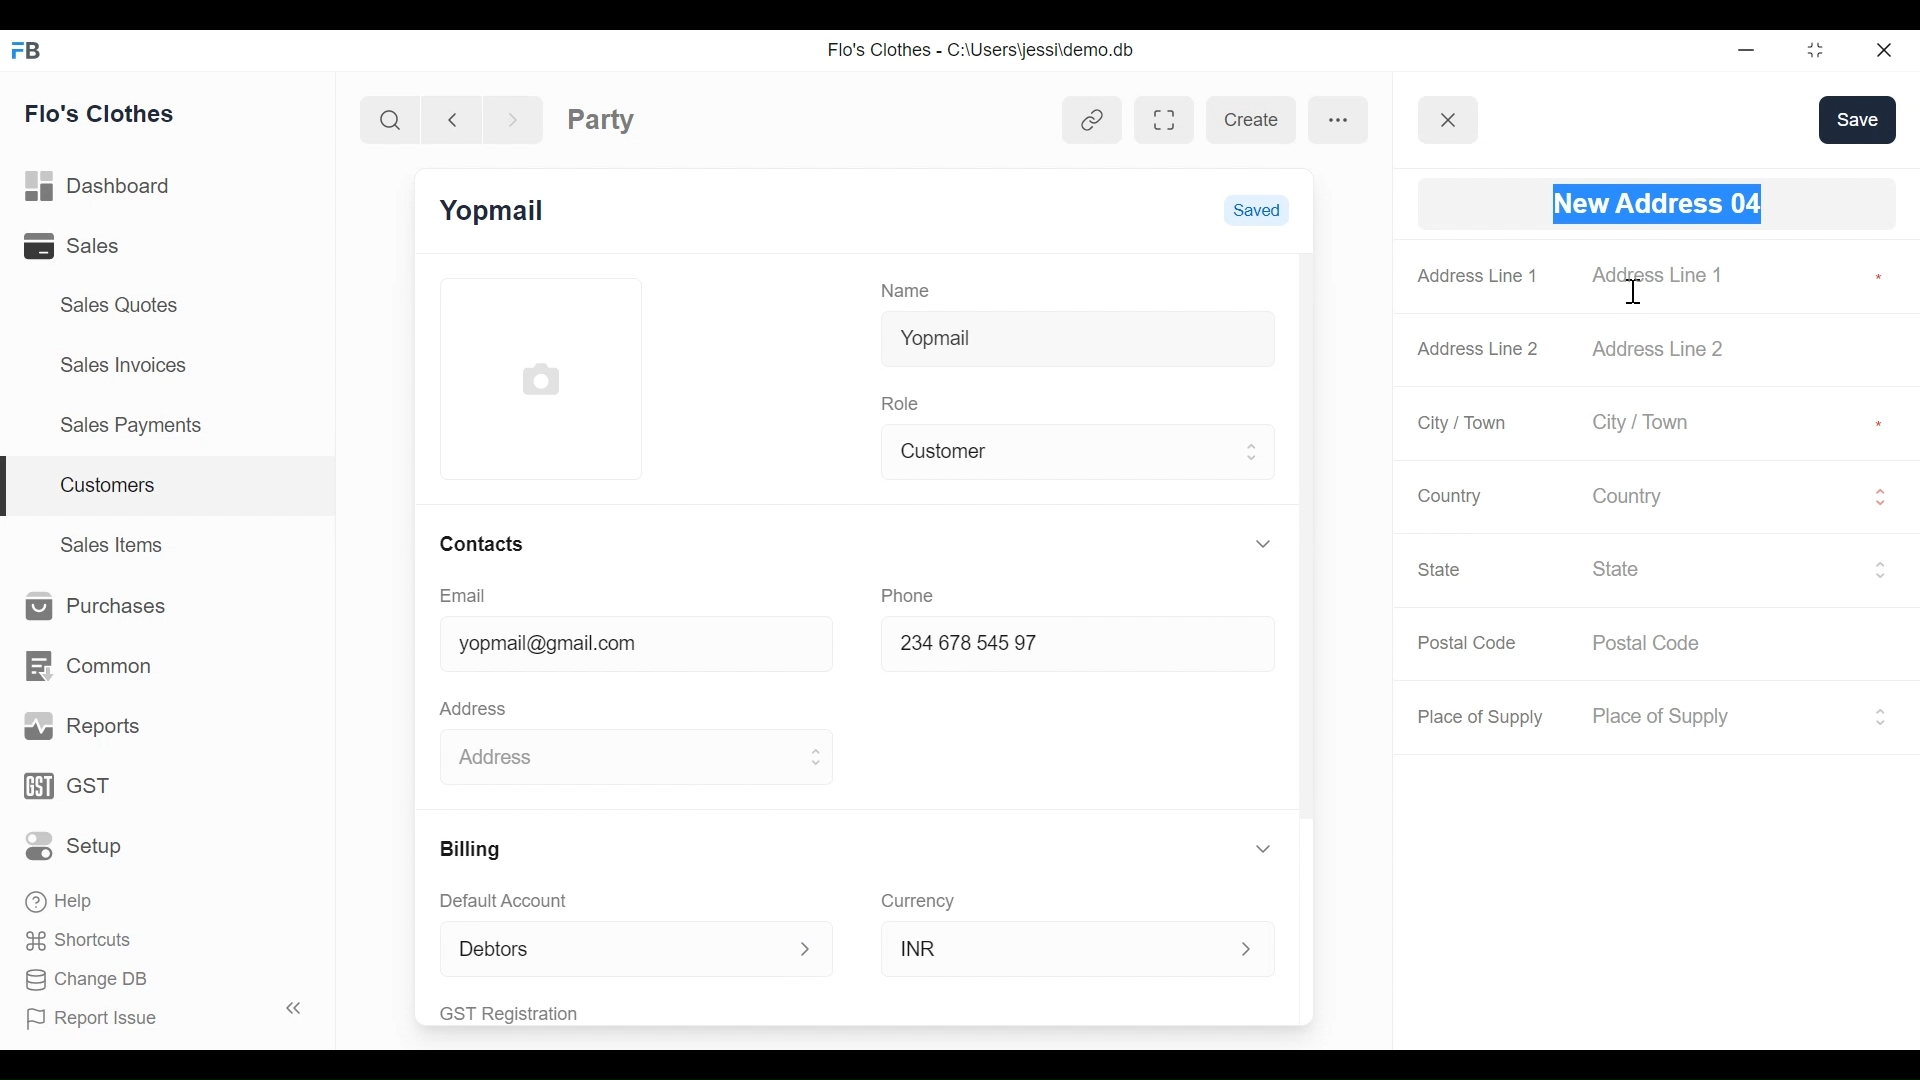  What do you see at coordinates (129, 424) in the screenshot?
I see `Sales Payments` at bounding box center [129, 424].